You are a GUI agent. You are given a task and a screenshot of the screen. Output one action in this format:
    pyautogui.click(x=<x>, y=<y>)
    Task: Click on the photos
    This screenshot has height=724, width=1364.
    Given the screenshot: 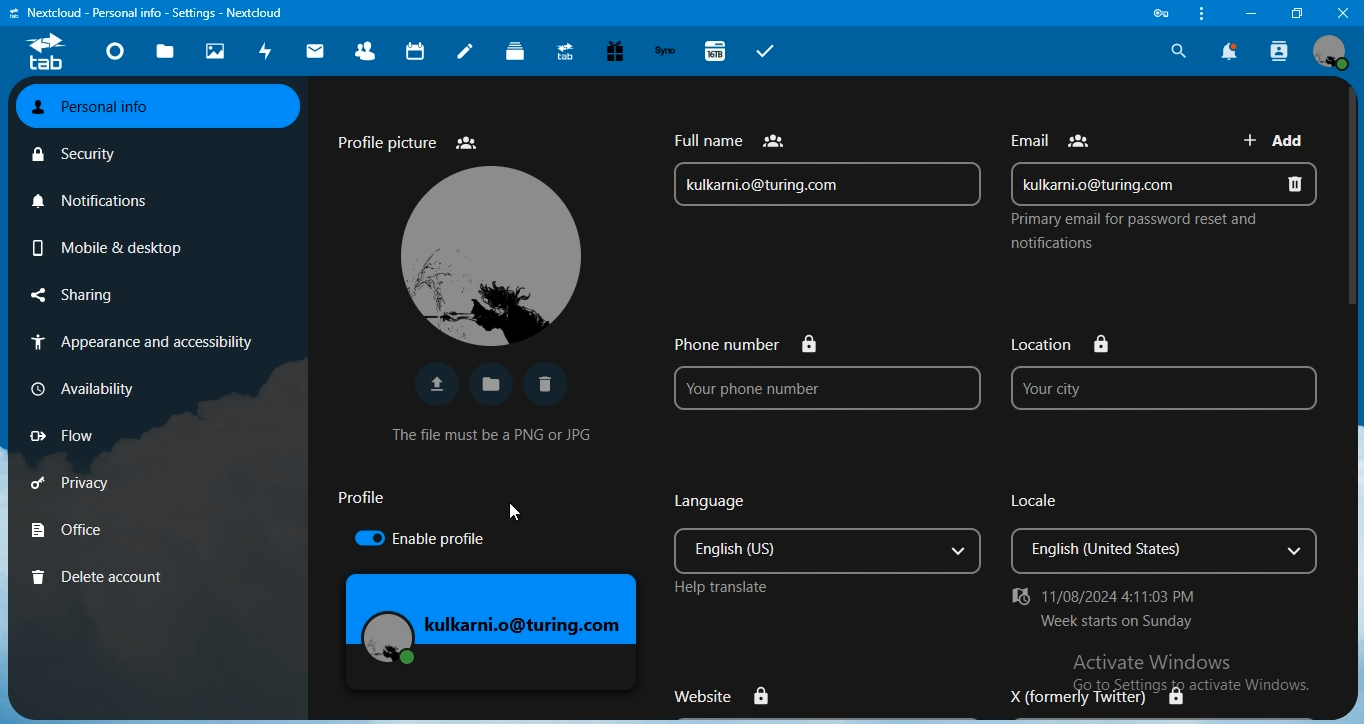 What is the action you would take?
    pyautogui.click(x=217, y=52)
    